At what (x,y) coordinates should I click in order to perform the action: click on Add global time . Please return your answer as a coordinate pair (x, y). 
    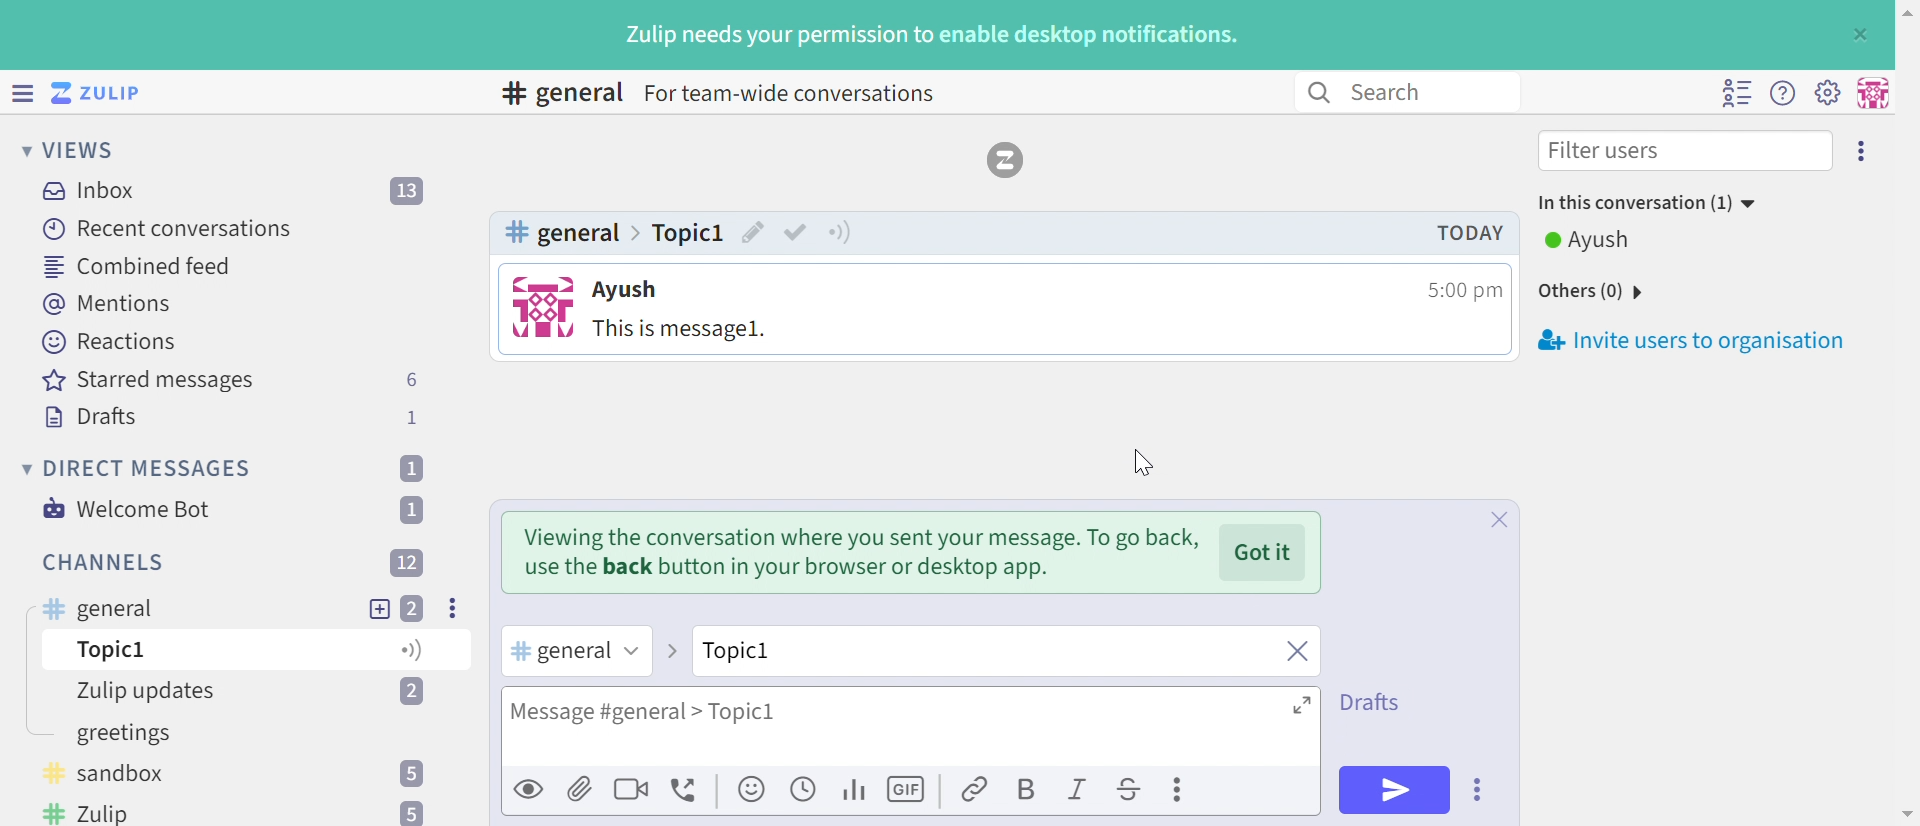
    Looking at the image, I should click on (807, 788).